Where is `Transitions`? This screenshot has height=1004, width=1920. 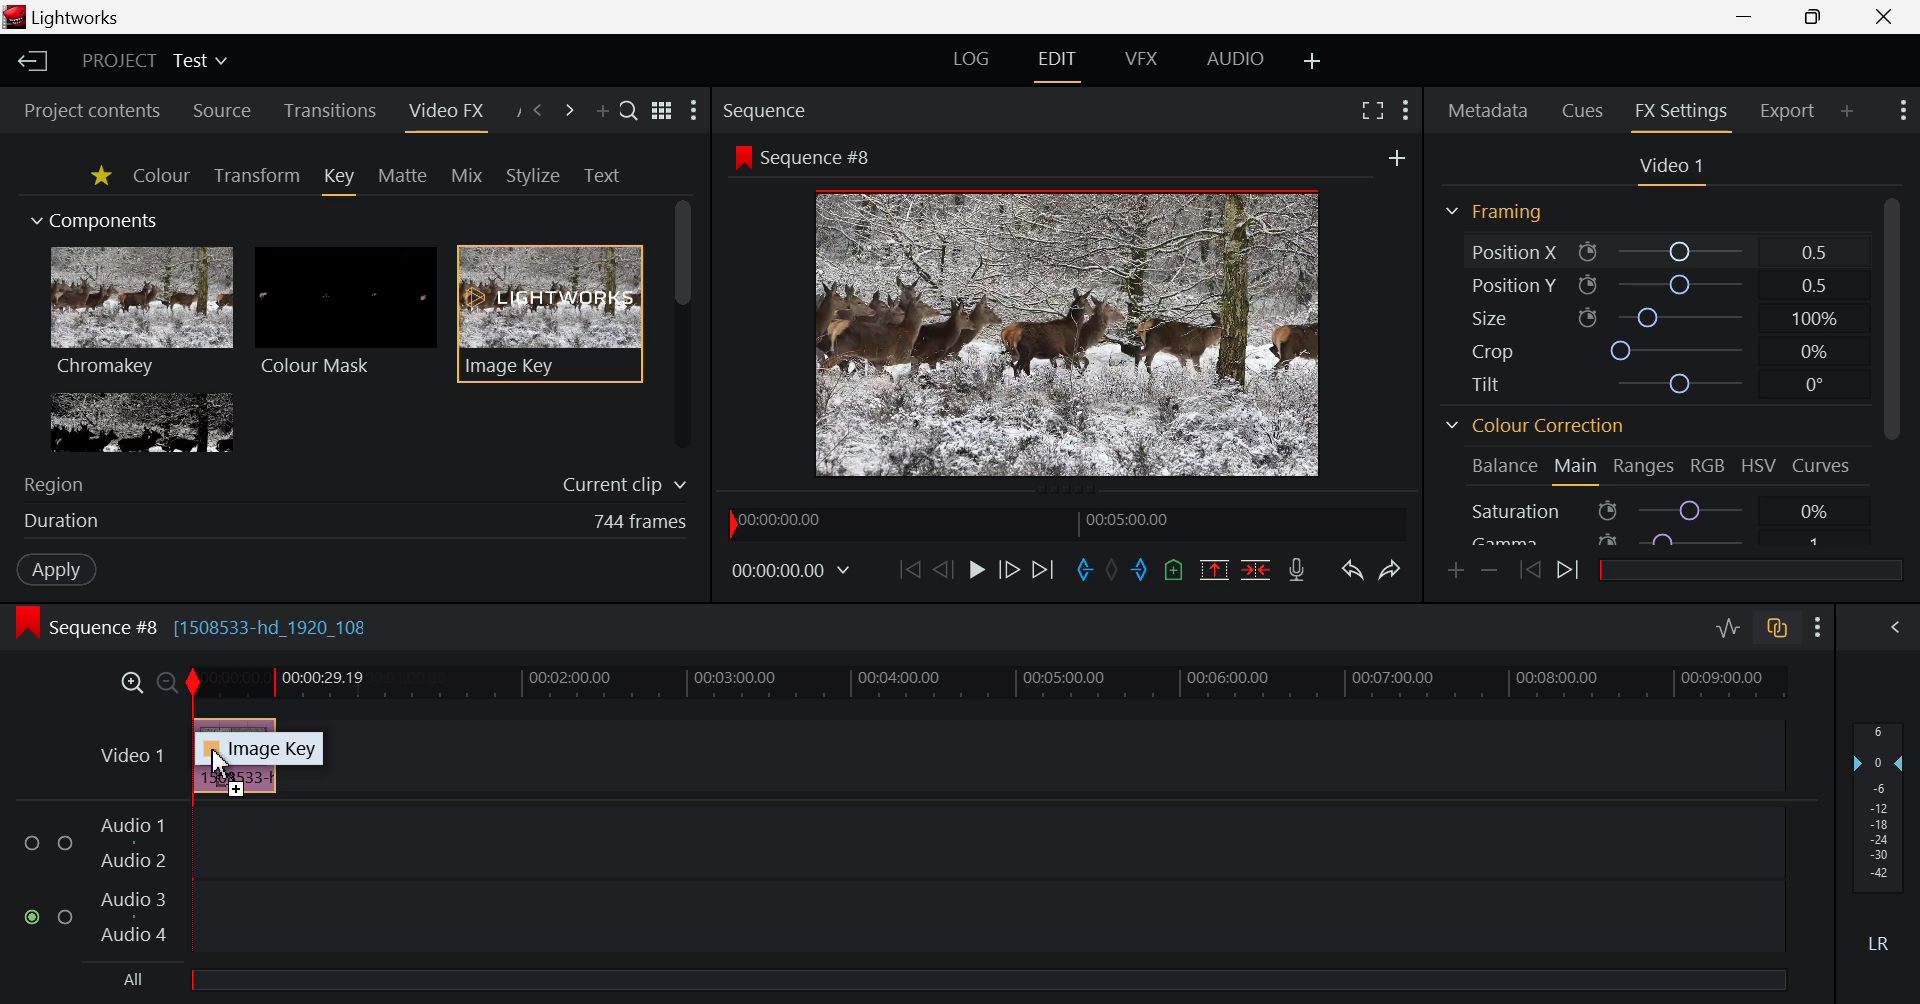 Transitions is located at coordinates (334, 108).